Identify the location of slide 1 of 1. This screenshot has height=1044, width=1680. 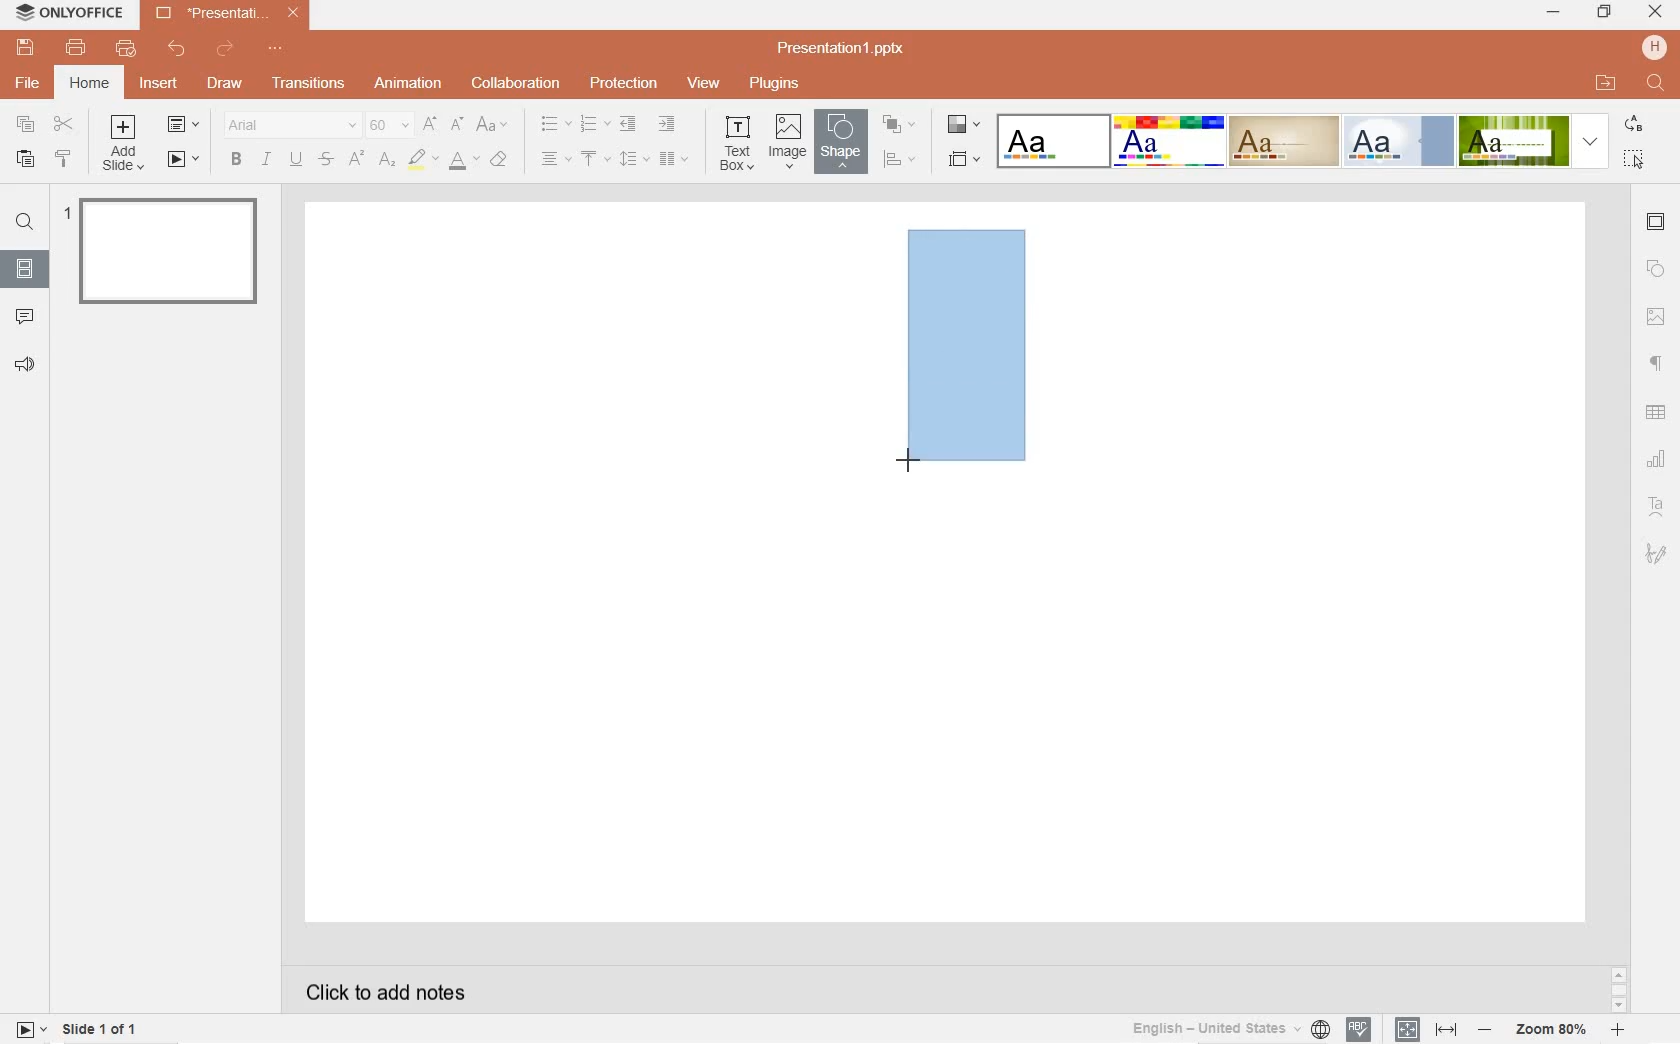
(102, 1032).